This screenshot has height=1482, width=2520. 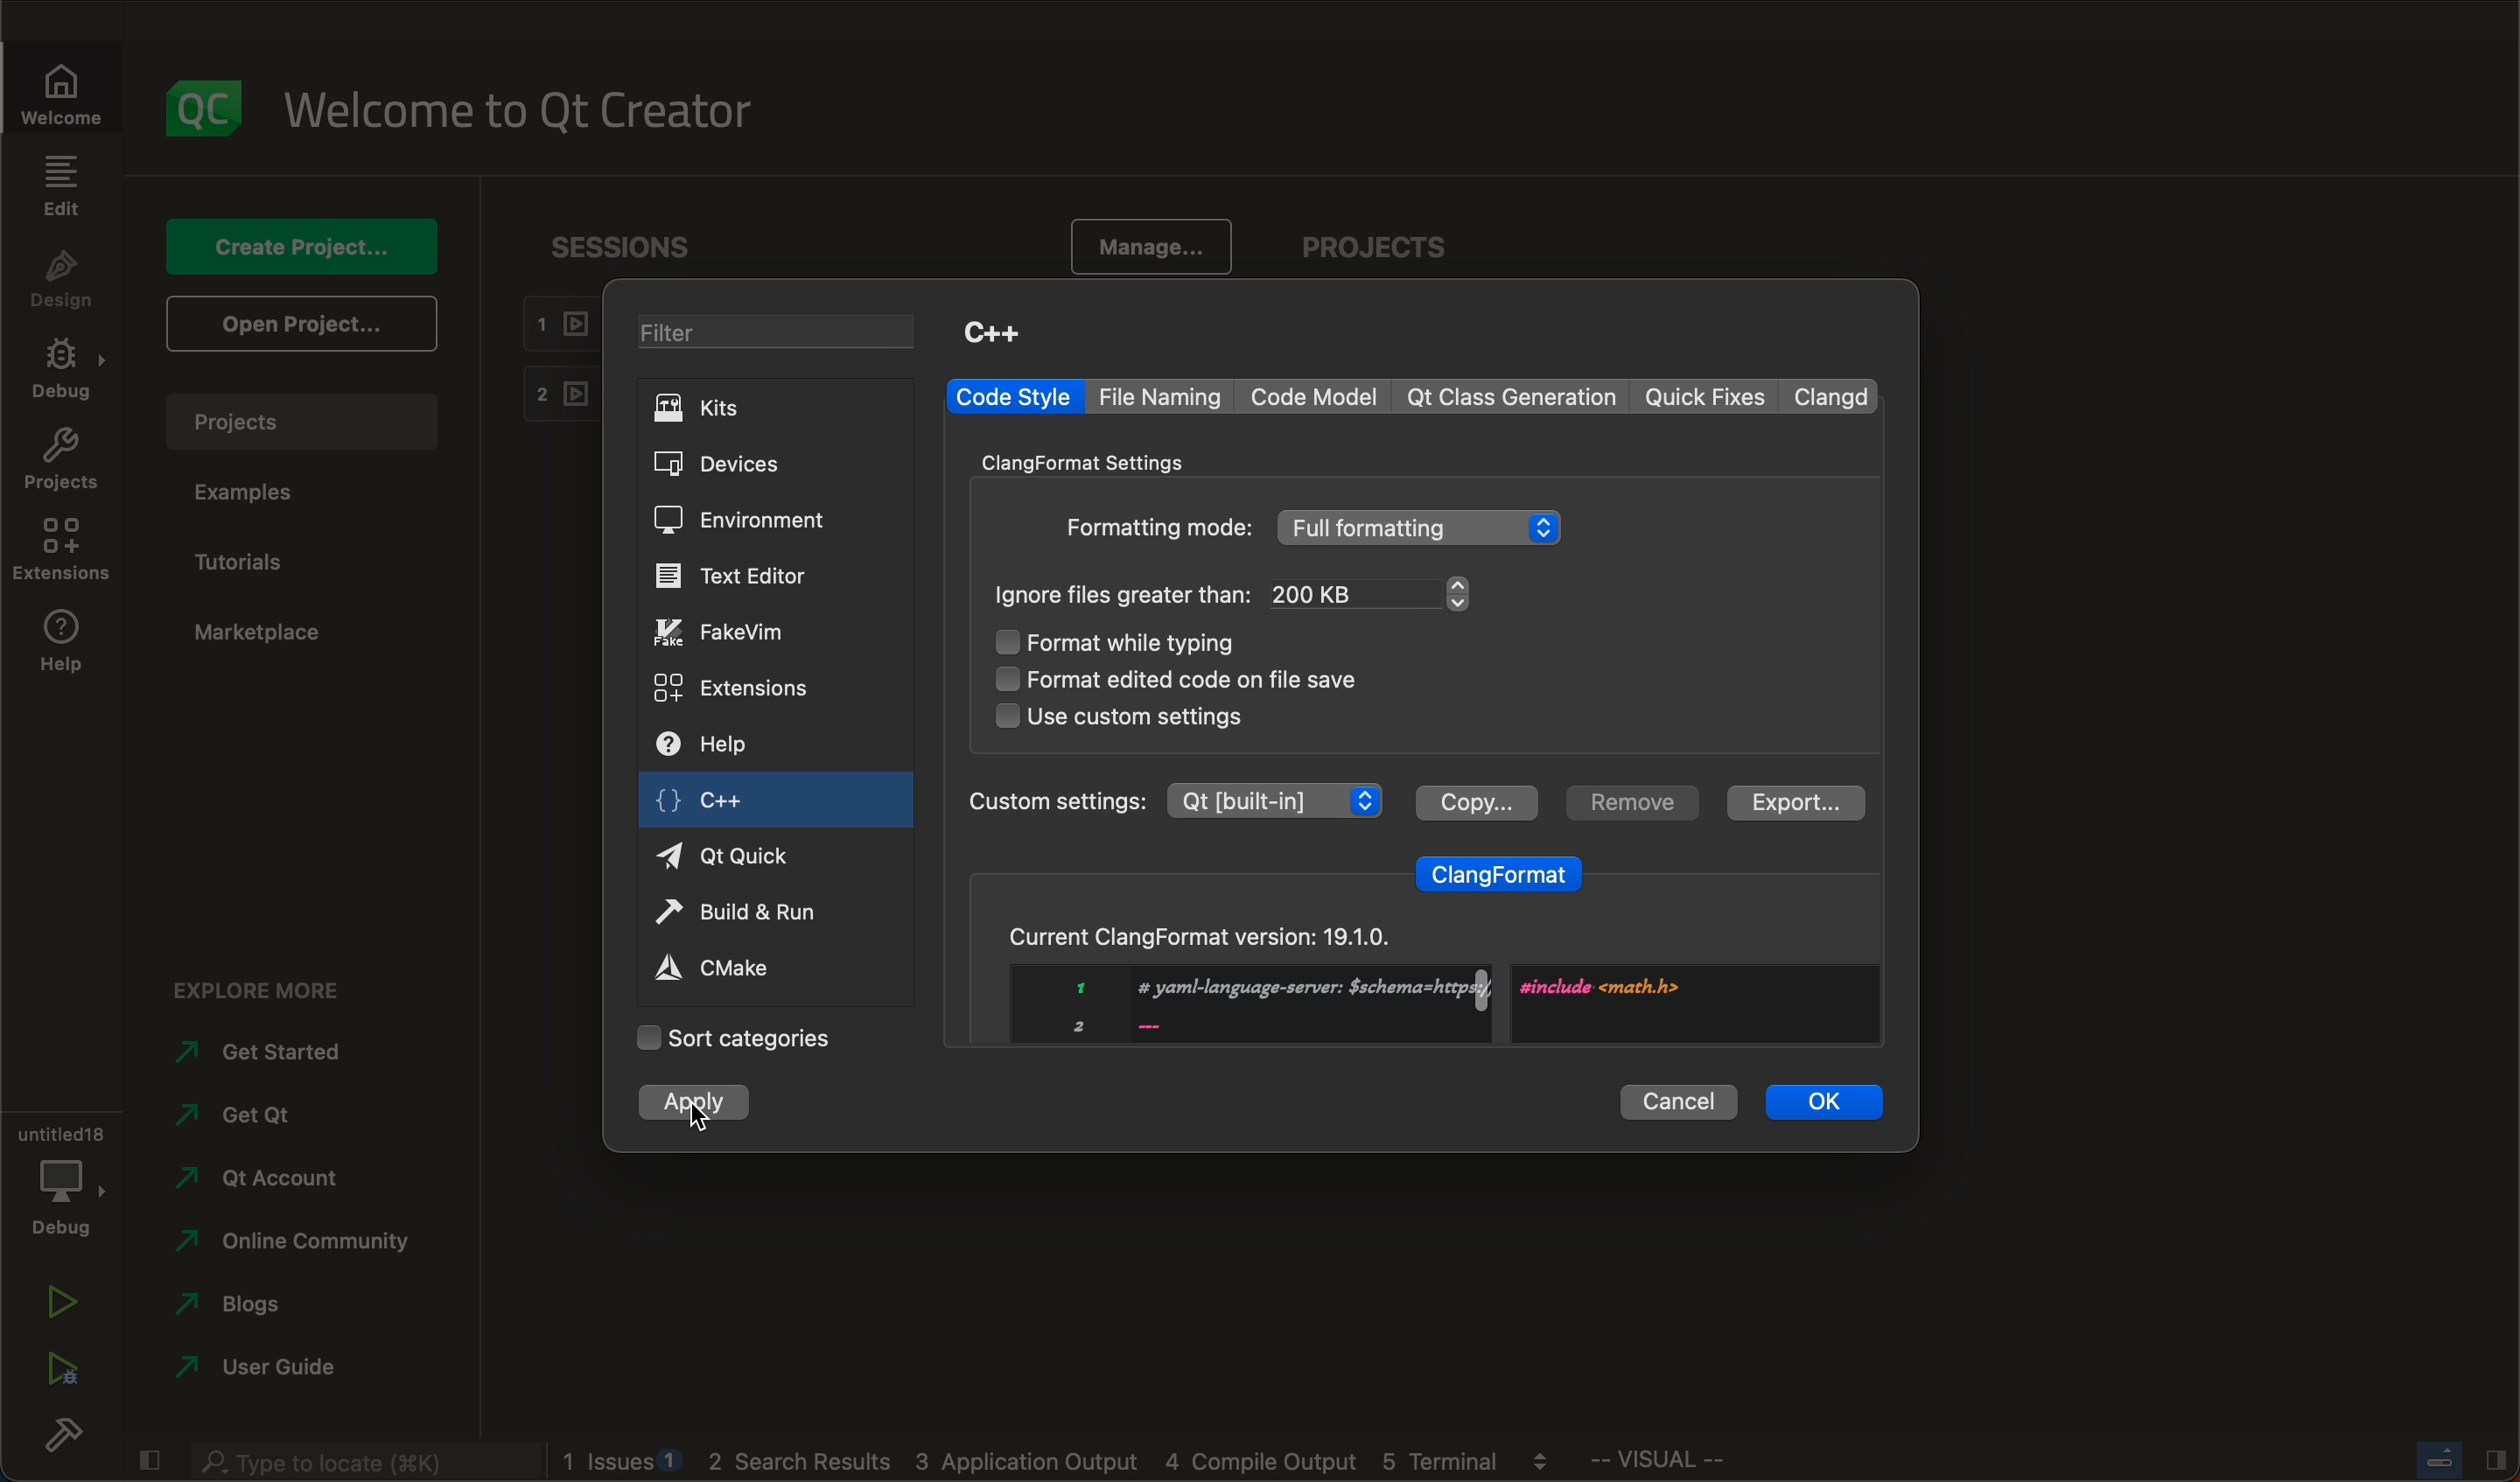 I want to click on build, so click(x=60, y=1440).